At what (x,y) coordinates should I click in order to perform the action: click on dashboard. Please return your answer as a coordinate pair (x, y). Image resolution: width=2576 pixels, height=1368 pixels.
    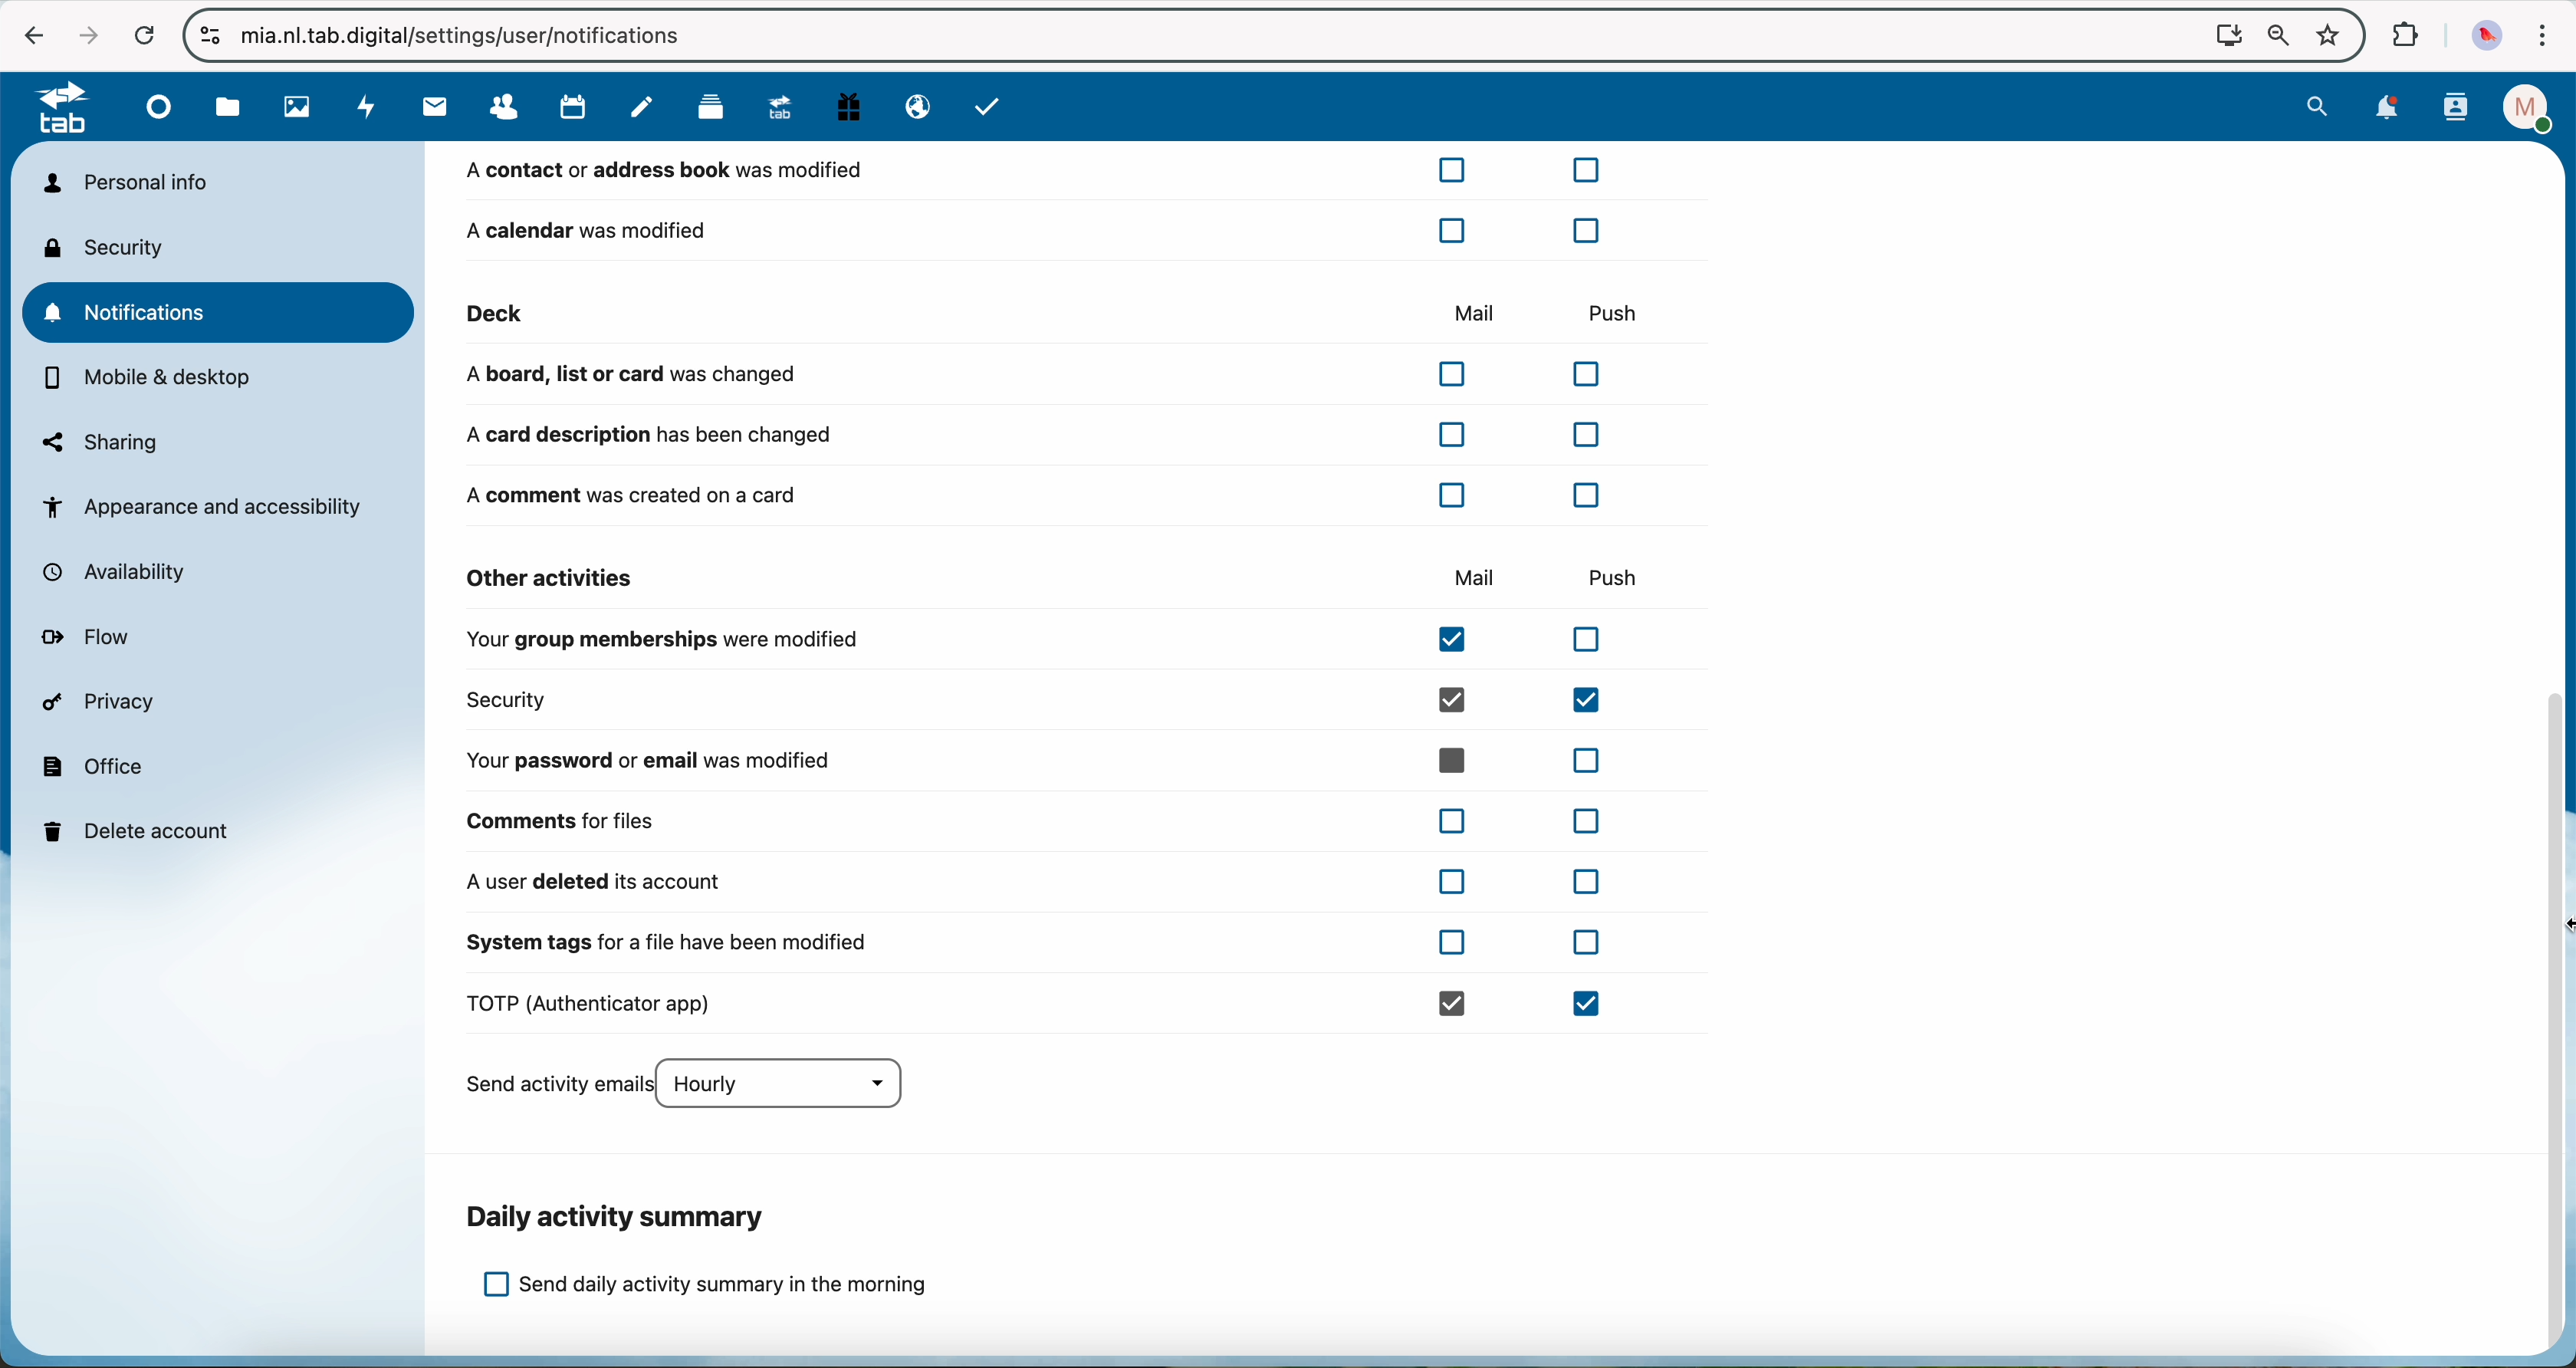
    Looking at the image, I should click on (161, 114).